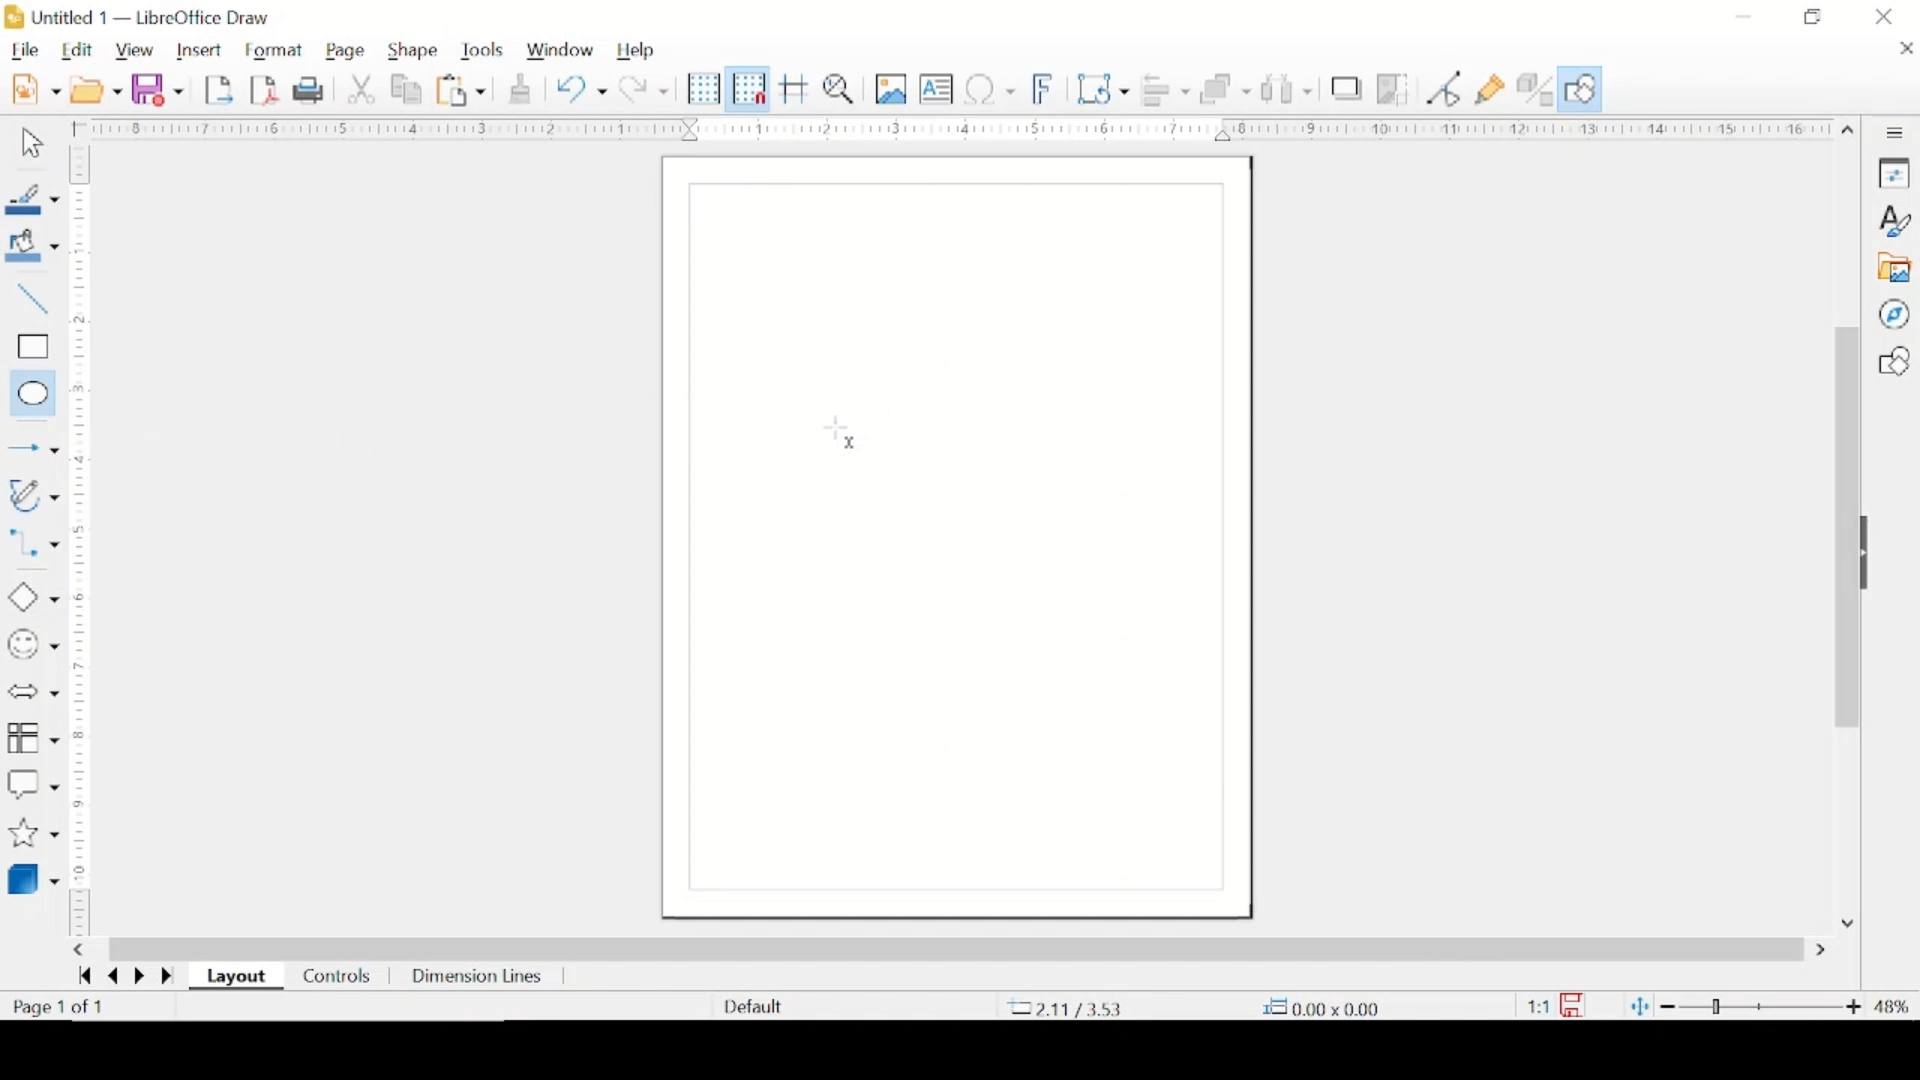 Image resolution: width=1920 pixels, height=1080 pixels. What do you see at coordinates (1891, 1006) in the screenshot?
I see `zoom level` at bounding box center [1891, 1006].